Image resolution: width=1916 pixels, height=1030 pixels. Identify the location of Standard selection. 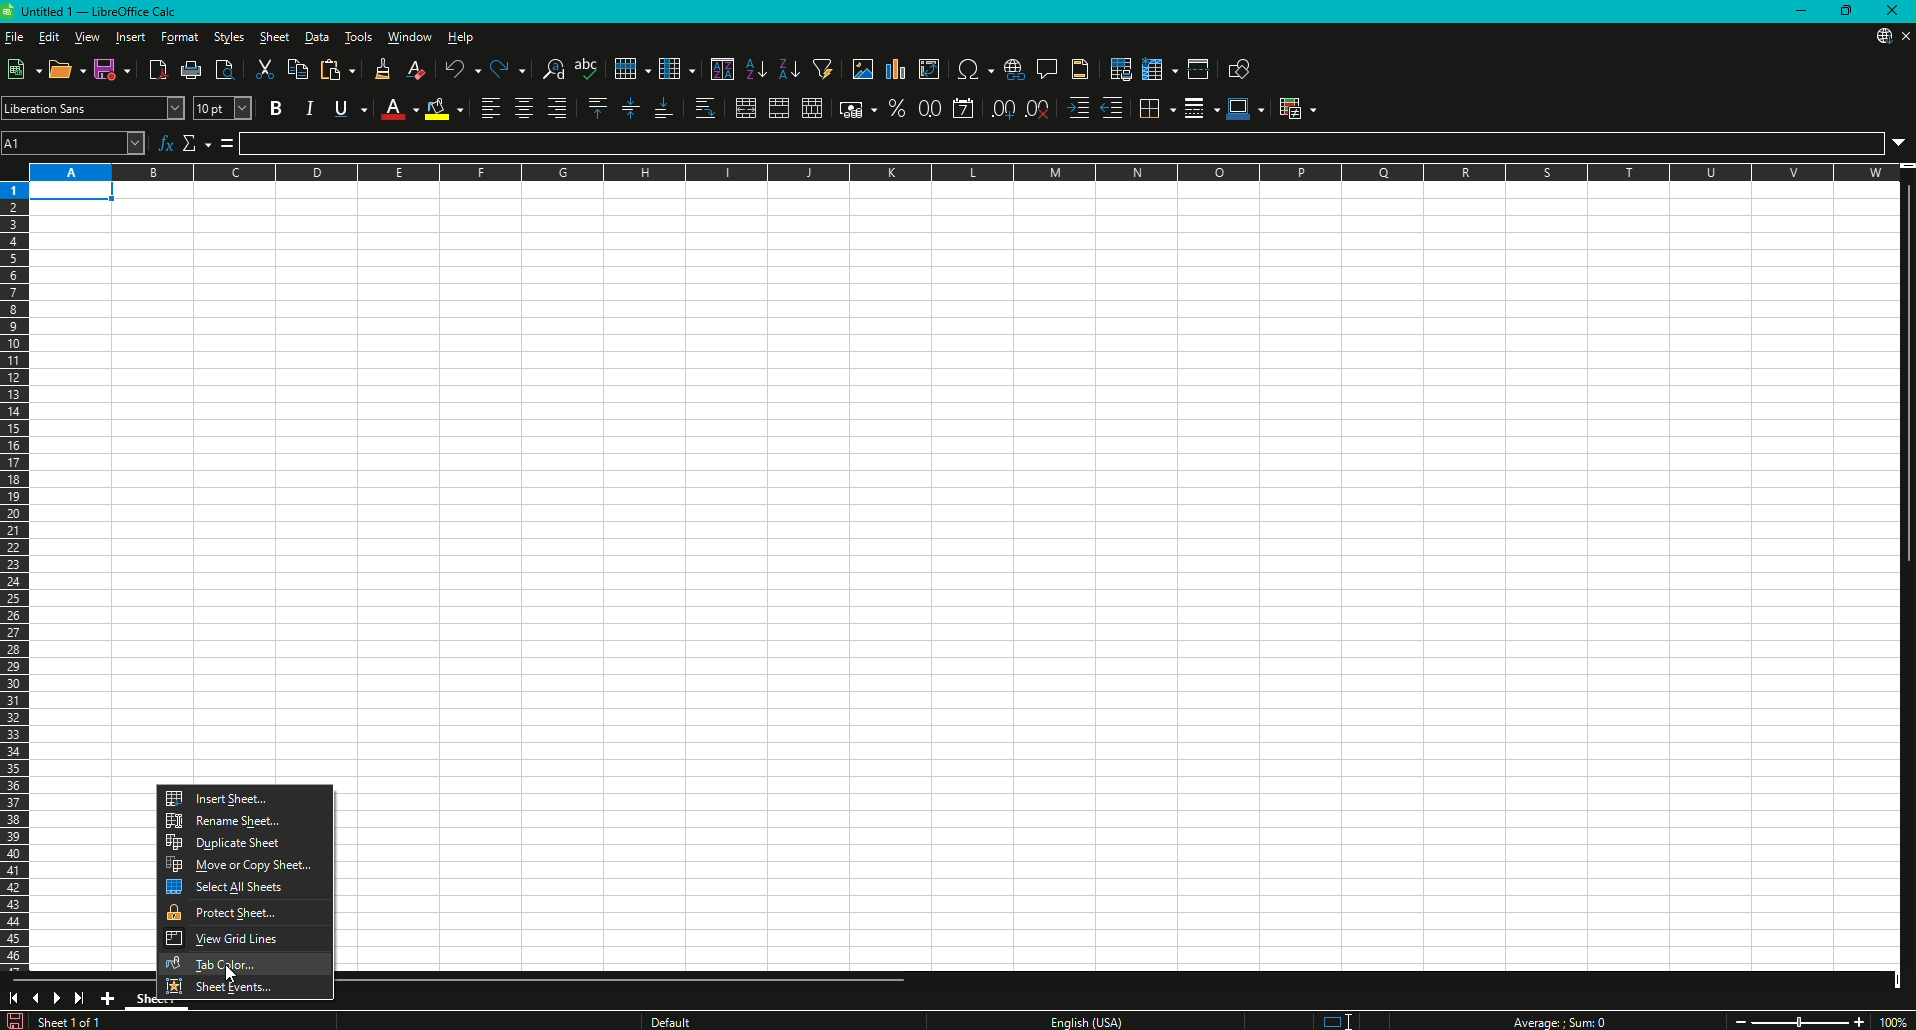
(1336, 1021).